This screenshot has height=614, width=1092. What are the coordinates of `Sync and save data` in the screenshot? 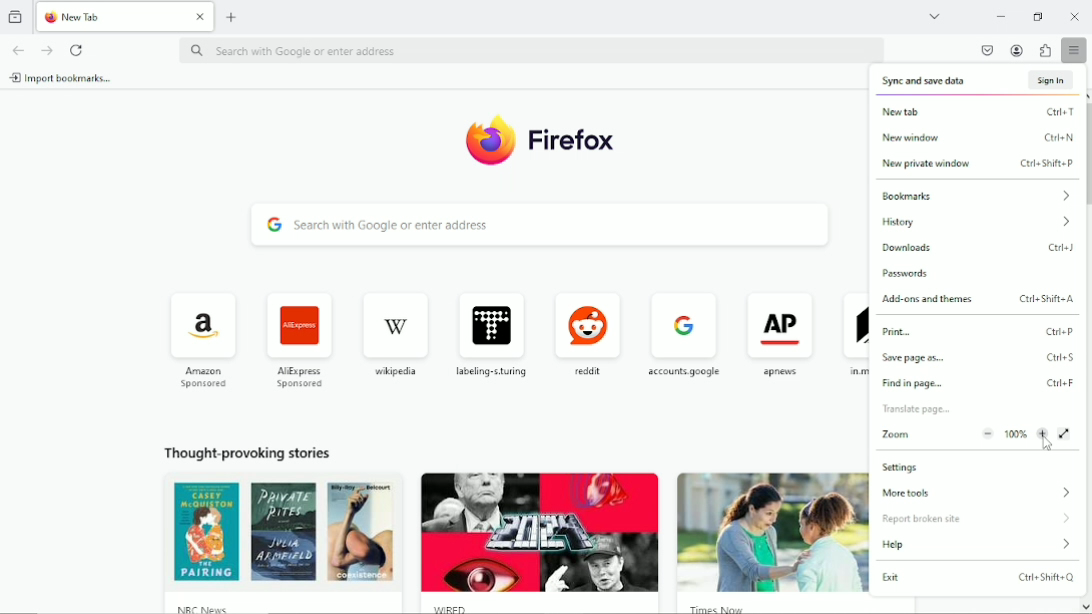 It's located at (978, 82).